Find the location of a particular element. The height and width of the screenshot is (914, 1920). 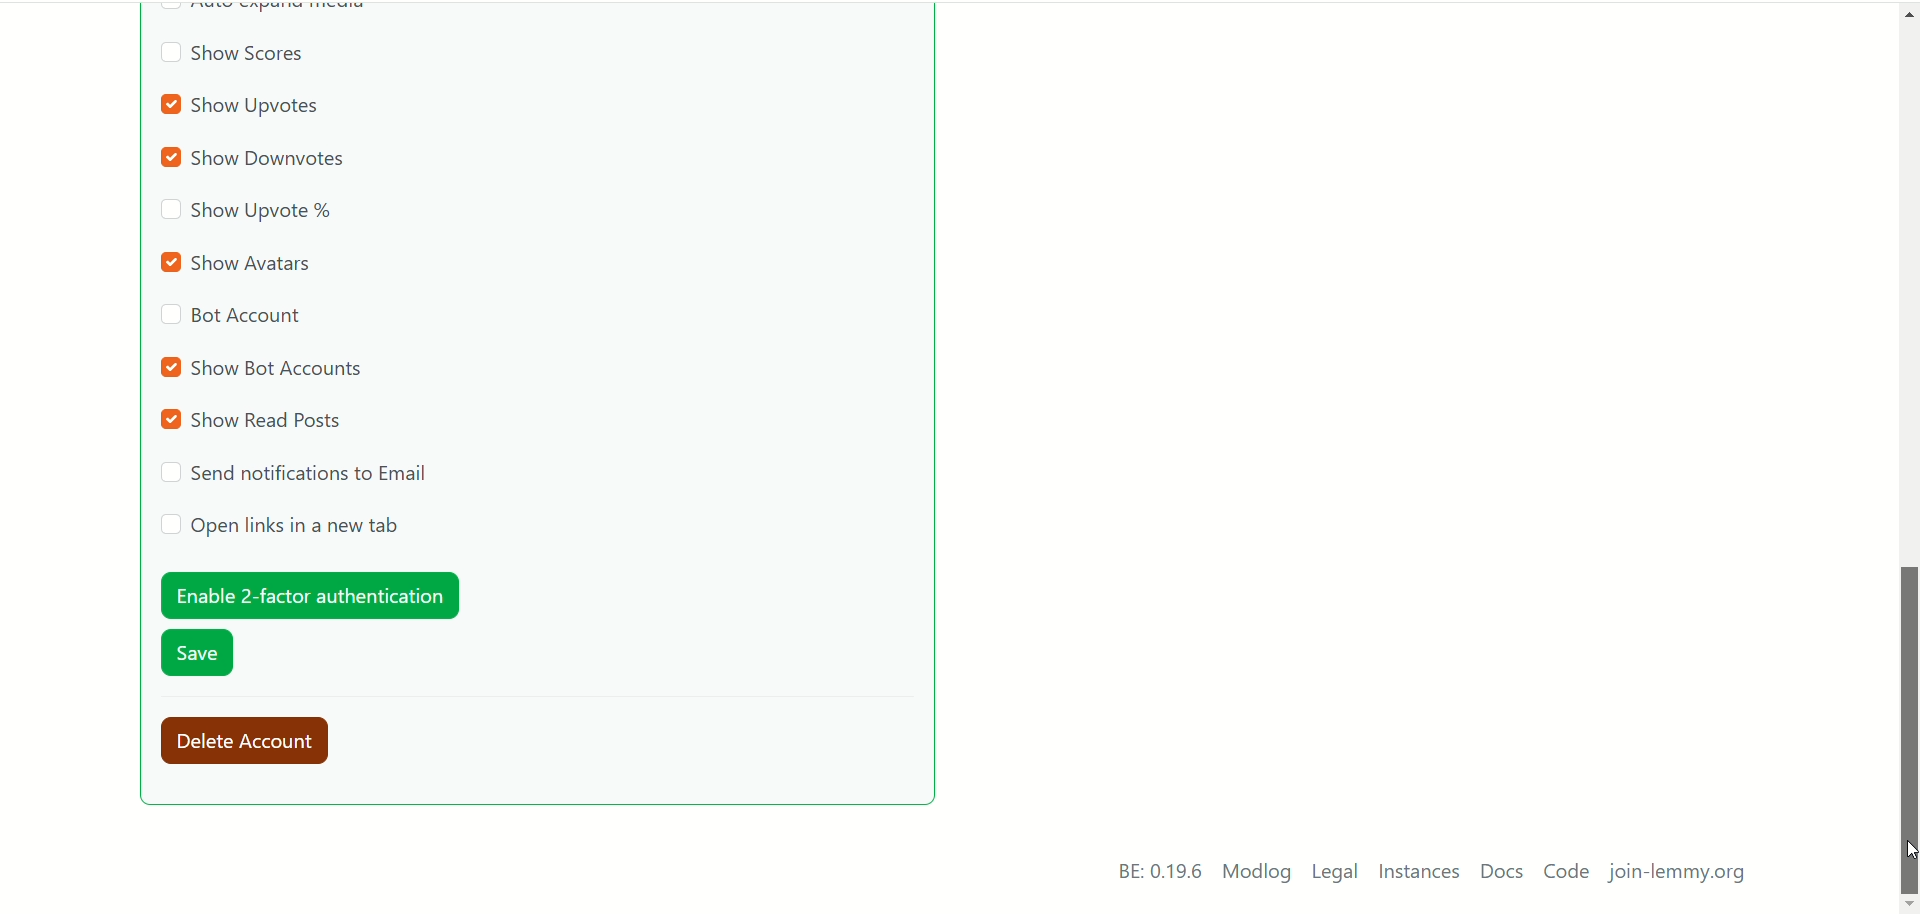

show avatars is located at coordinates (242, 262).